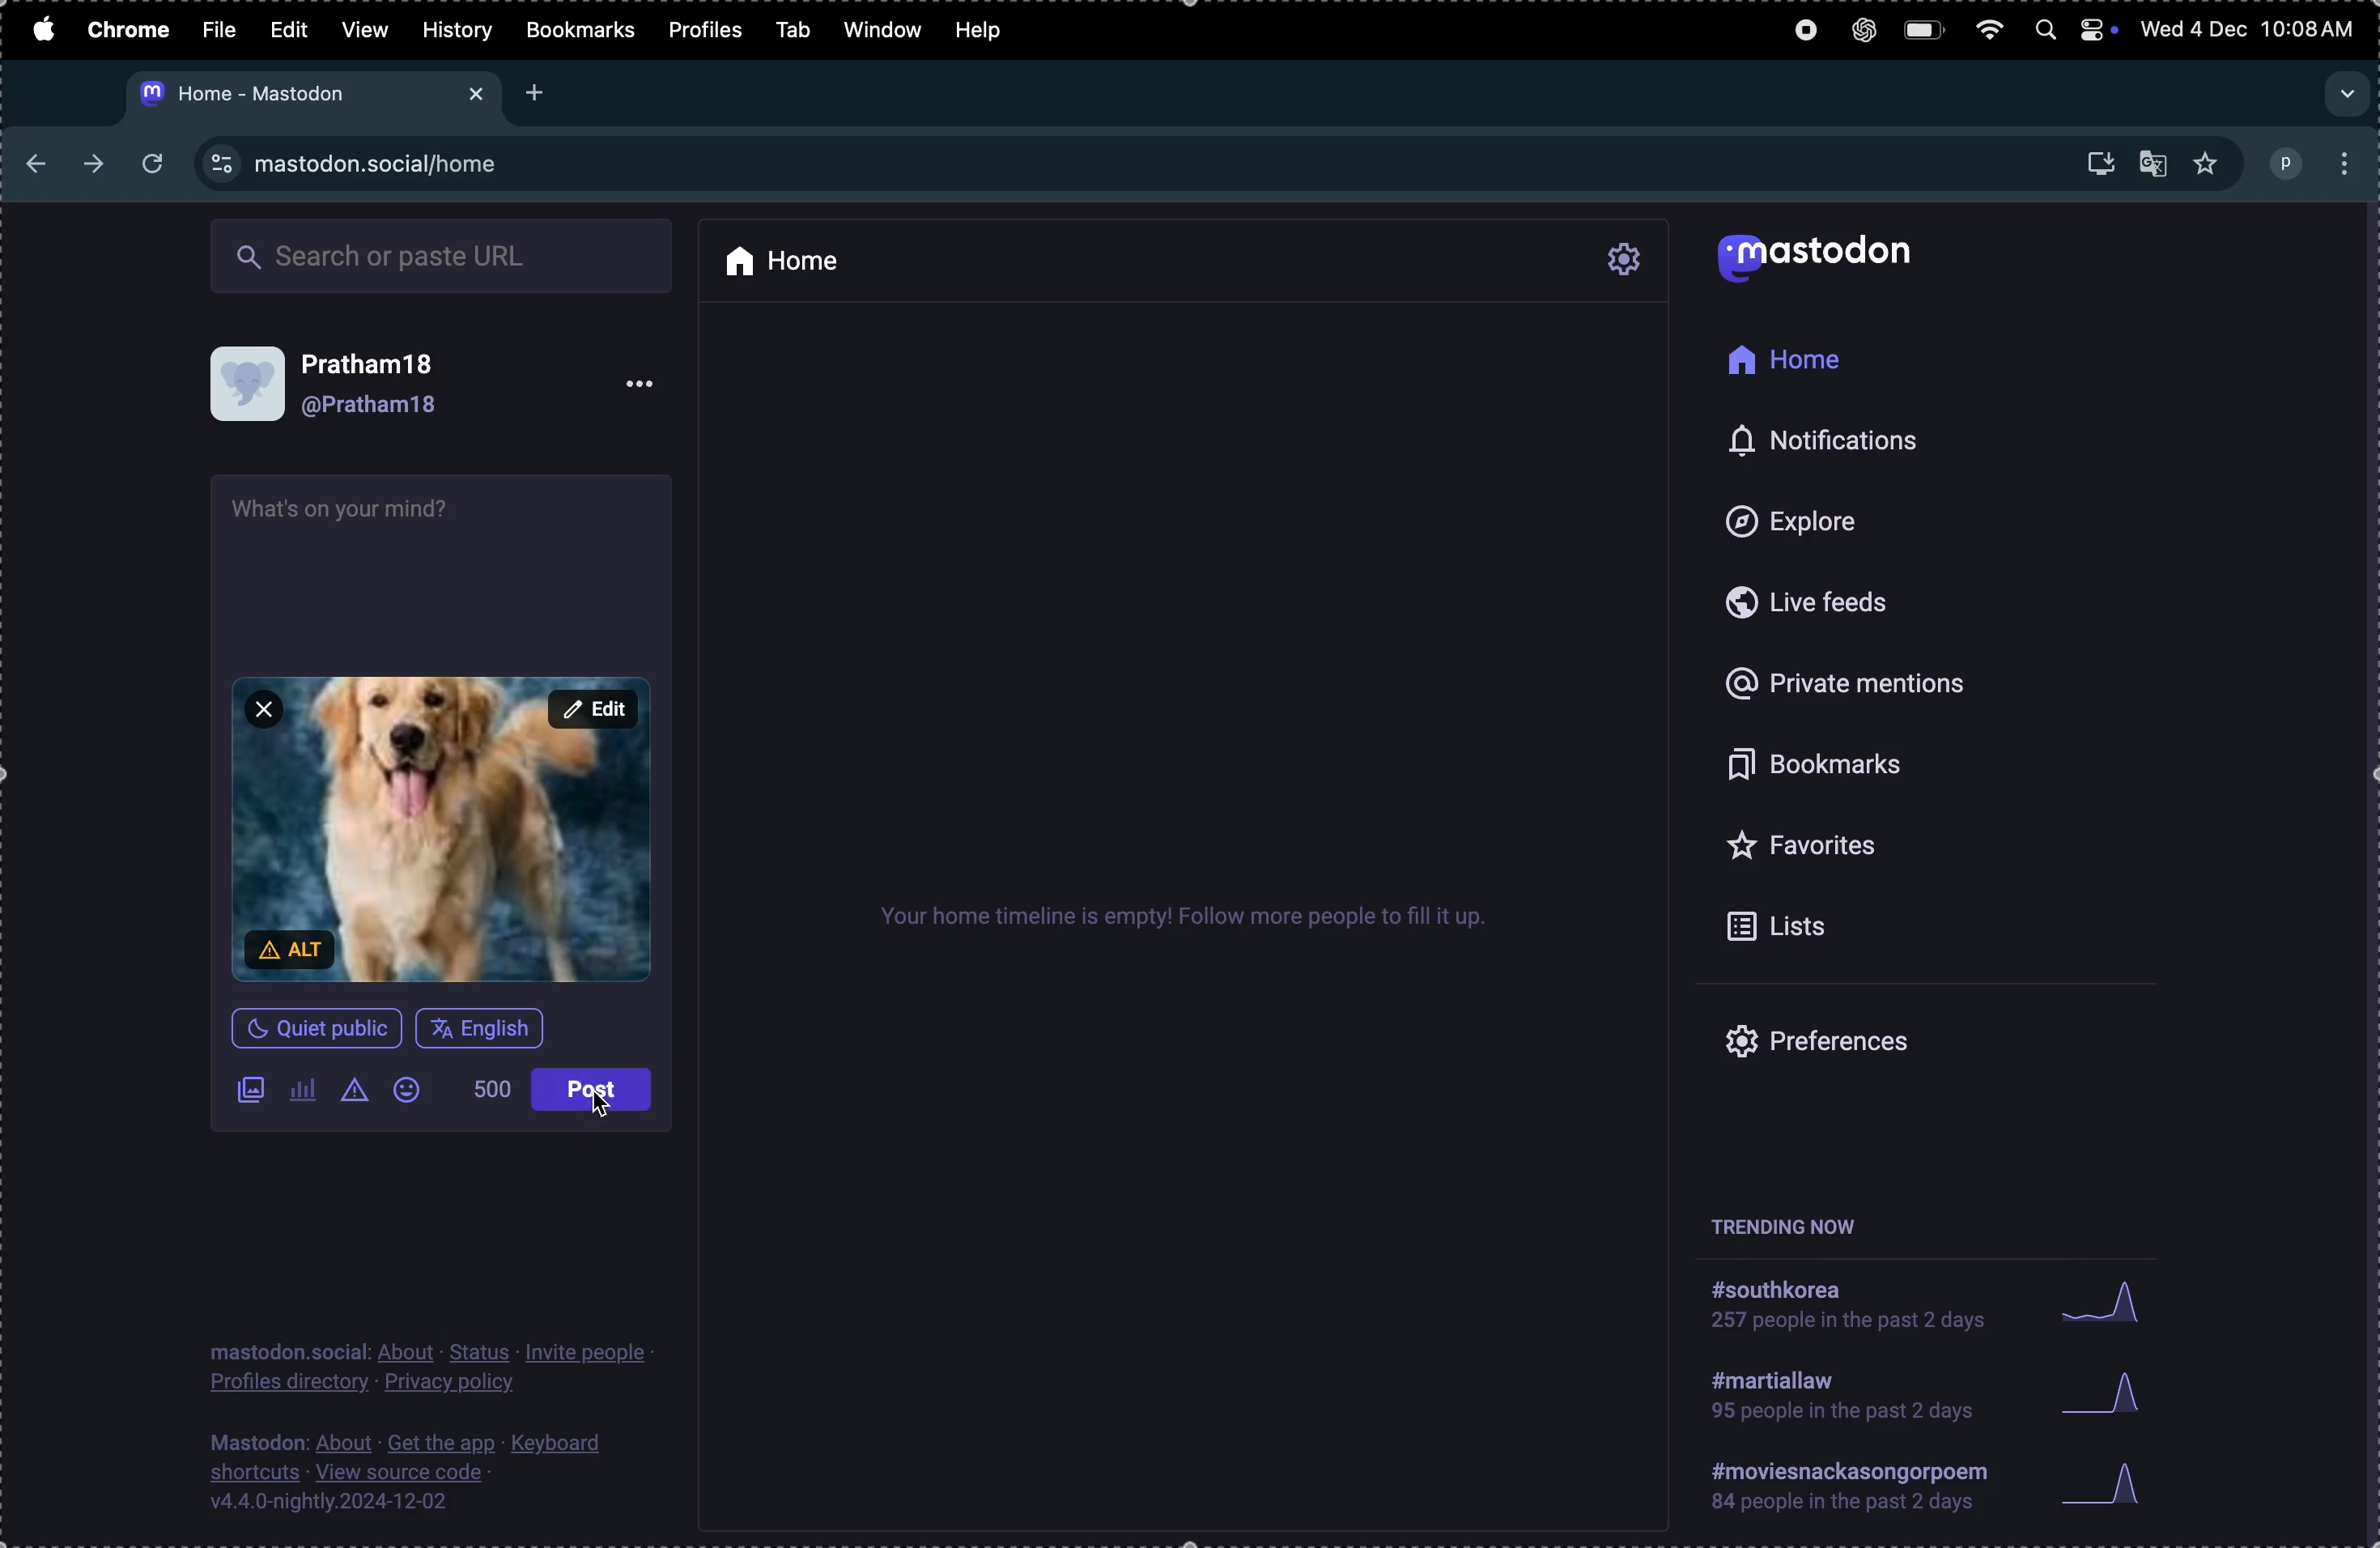  I want to click on Trending now, so click(1777, 1220).